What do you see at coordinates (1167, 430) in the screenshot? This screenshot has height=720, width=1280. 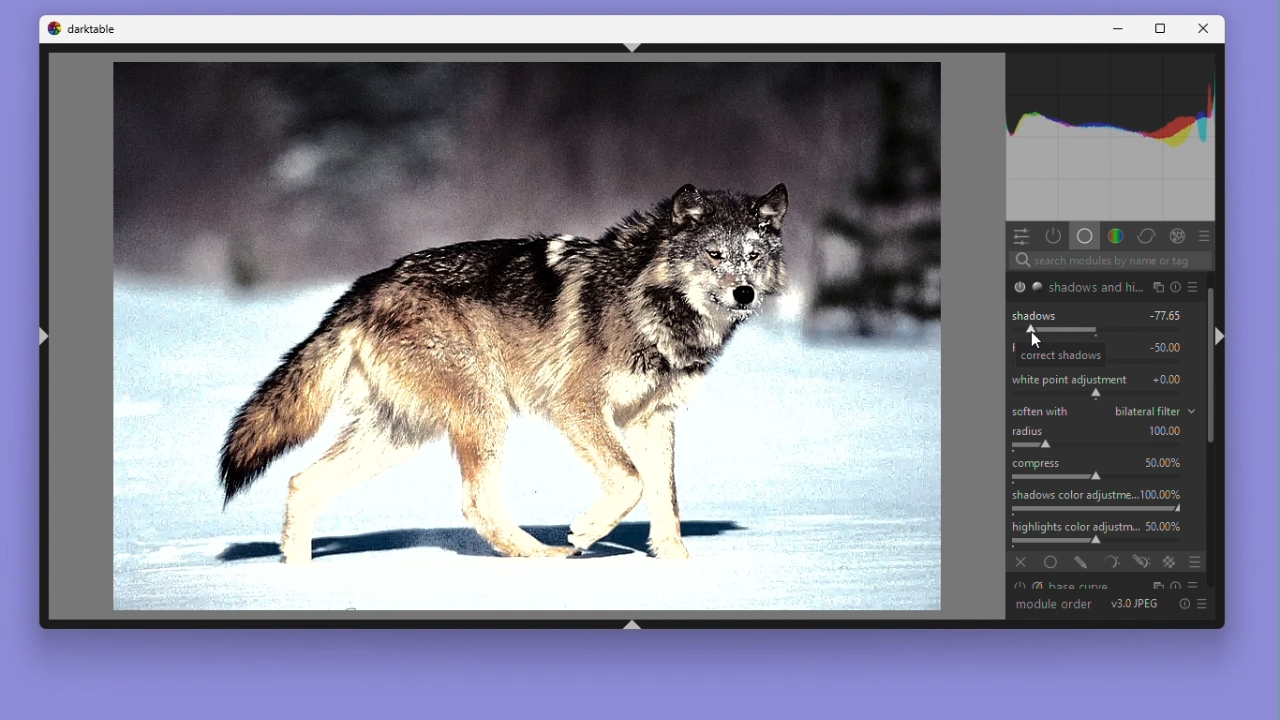 I see `100.00` at bounding box center [1167, 430].